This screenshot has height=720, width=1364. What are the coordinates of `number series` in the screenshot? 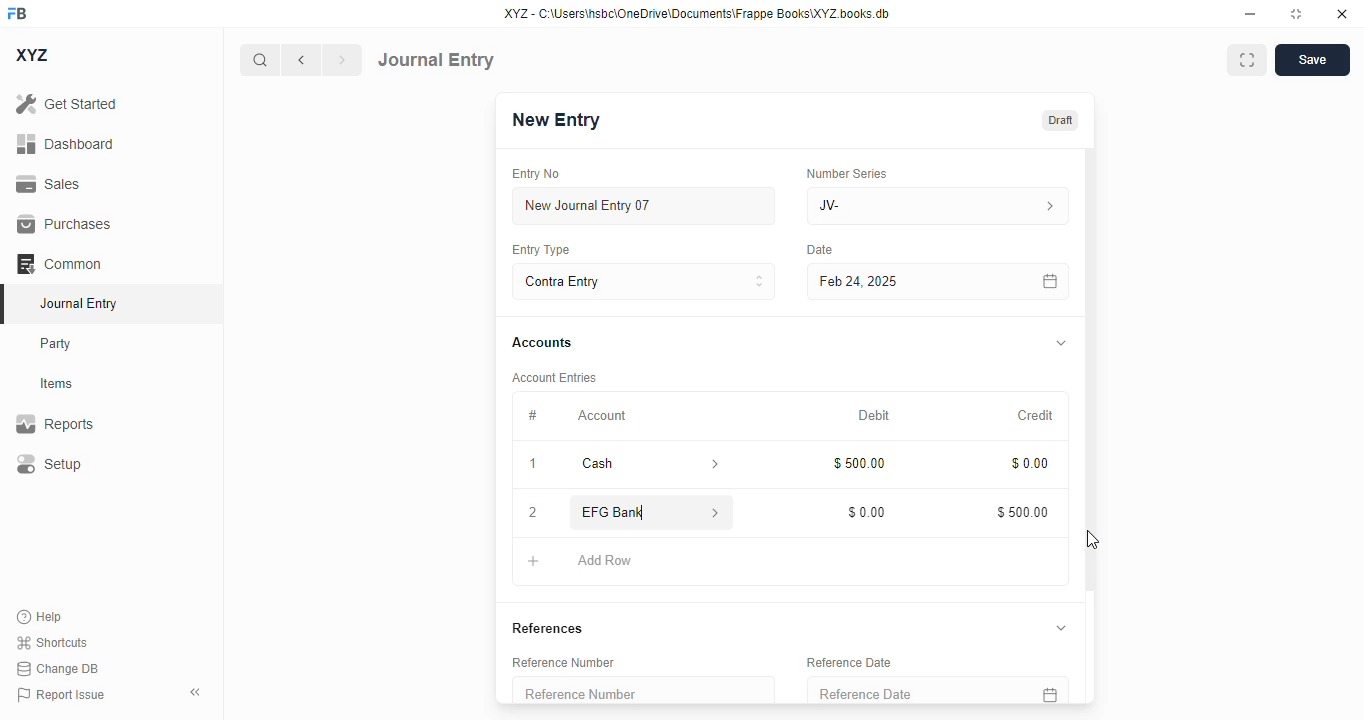 It's located at (849, 173).